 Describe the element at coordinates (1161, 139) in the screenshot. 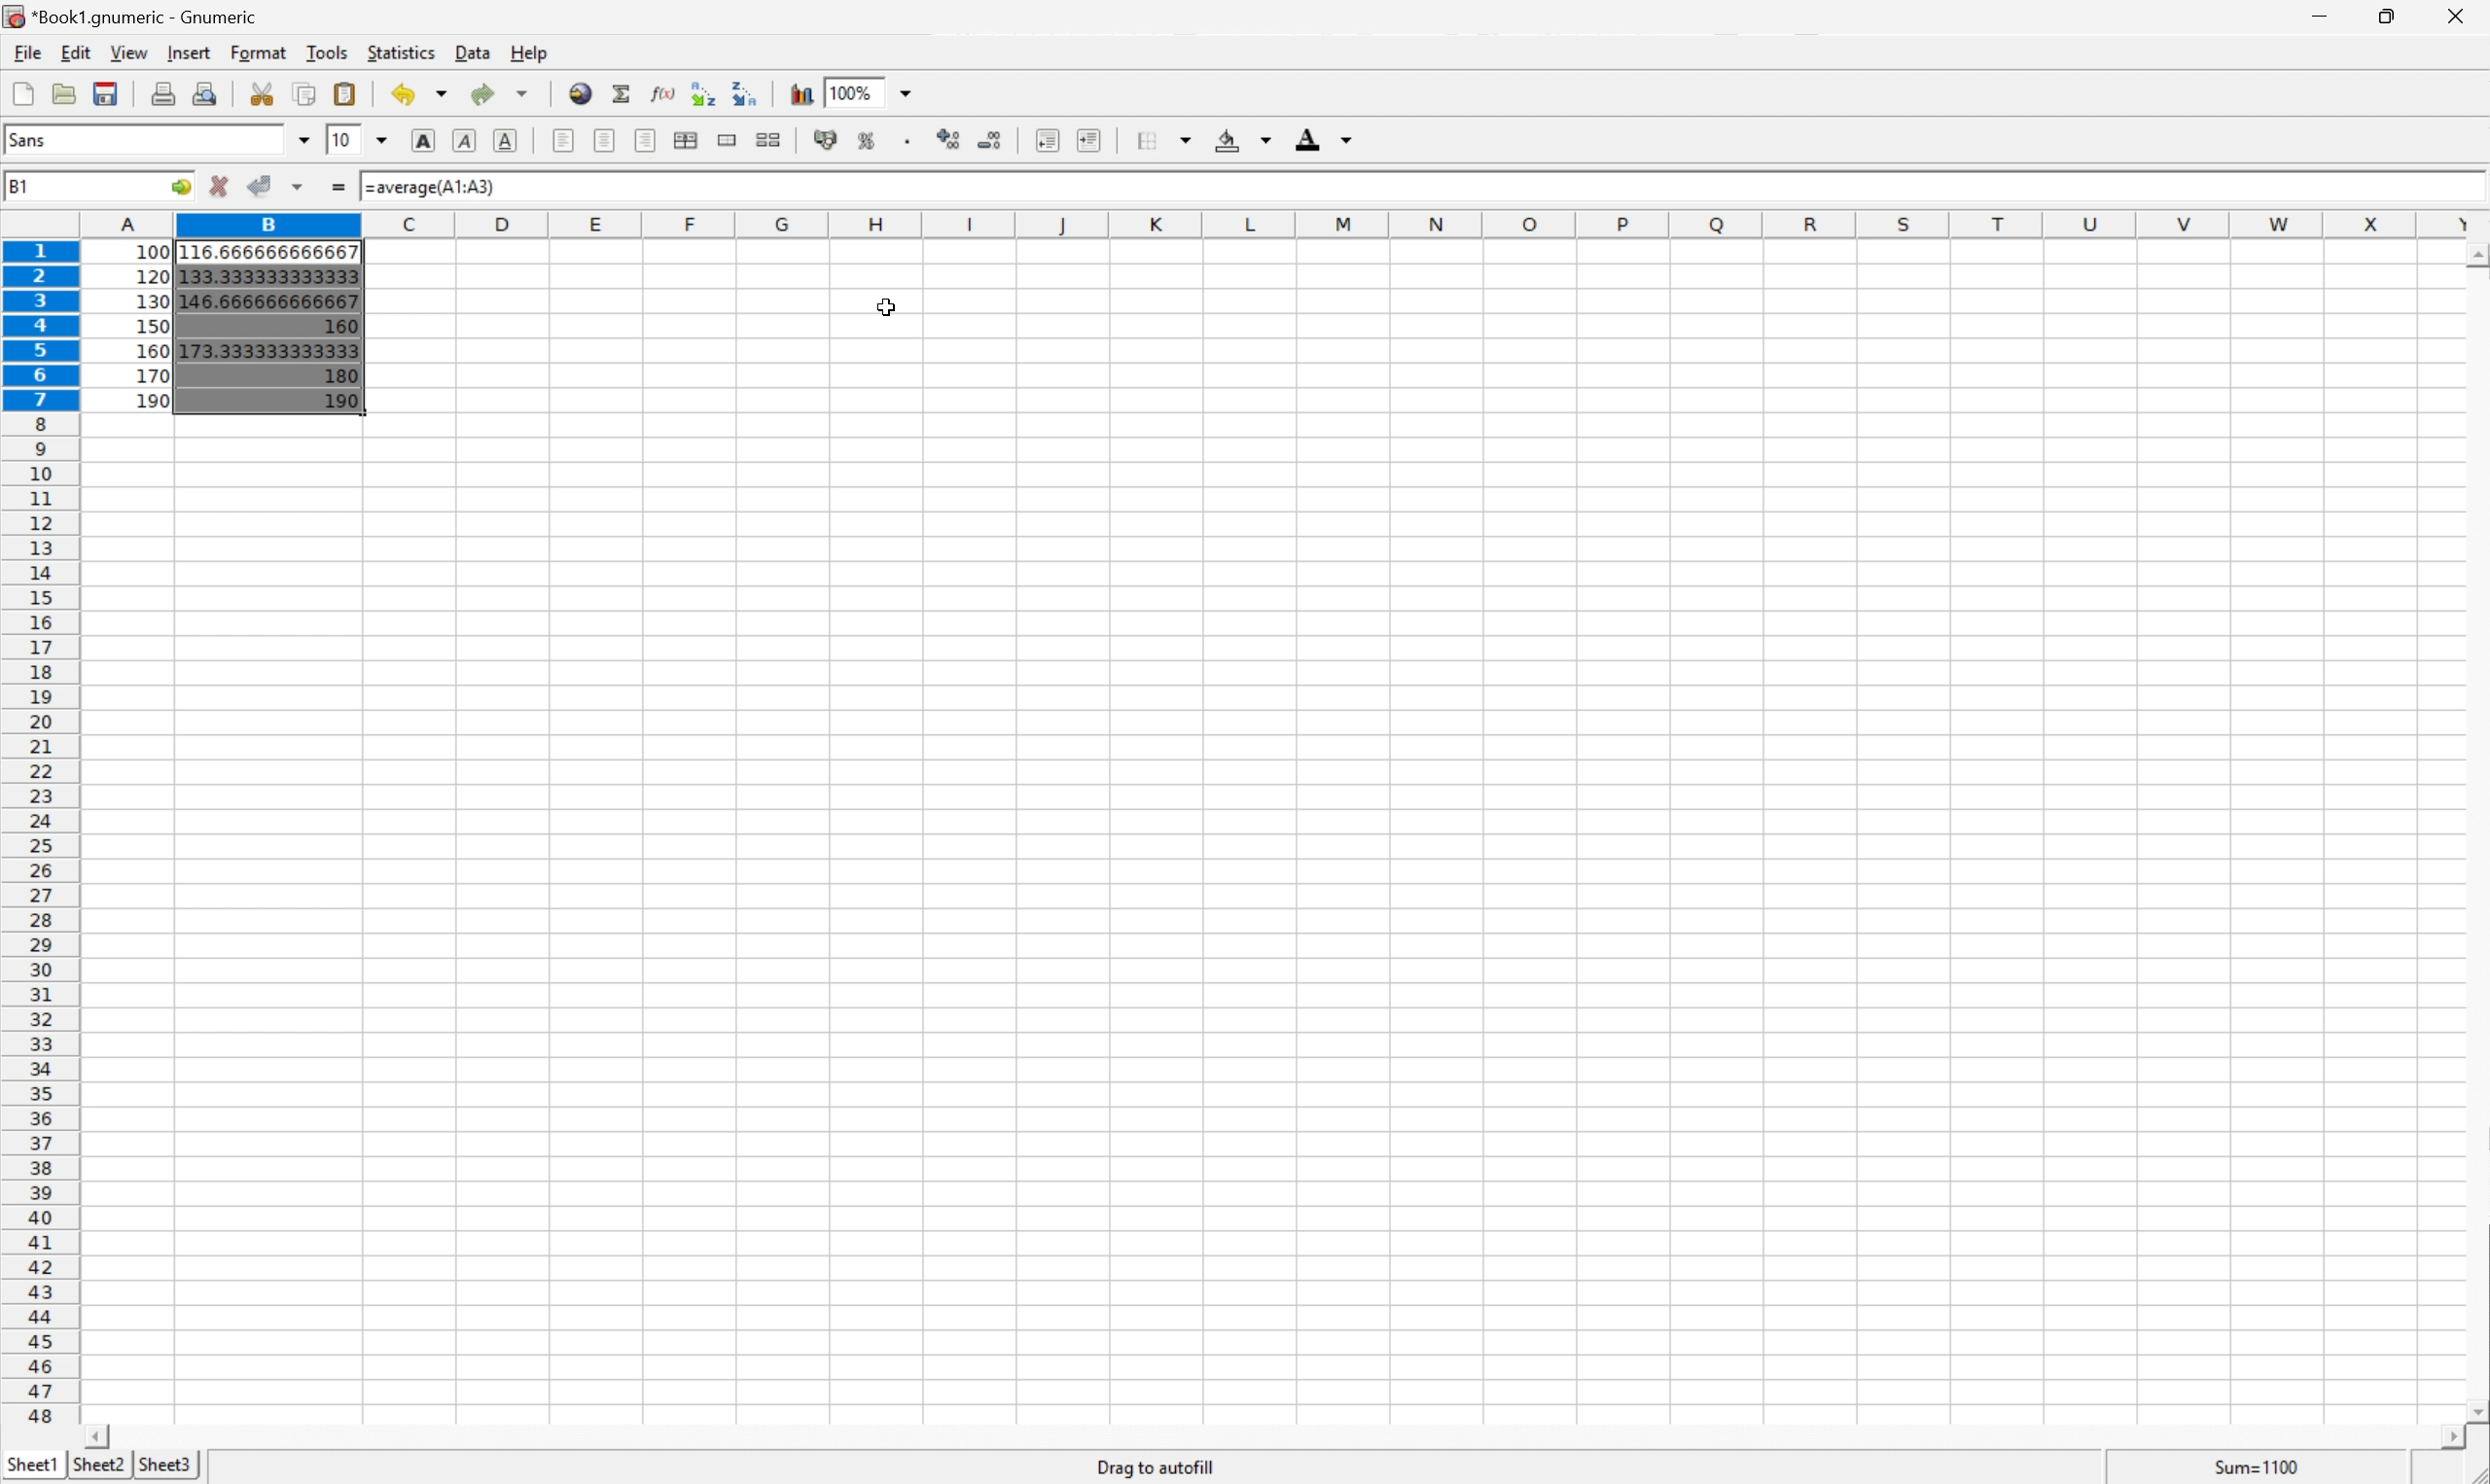

I see `Borders` at that location.